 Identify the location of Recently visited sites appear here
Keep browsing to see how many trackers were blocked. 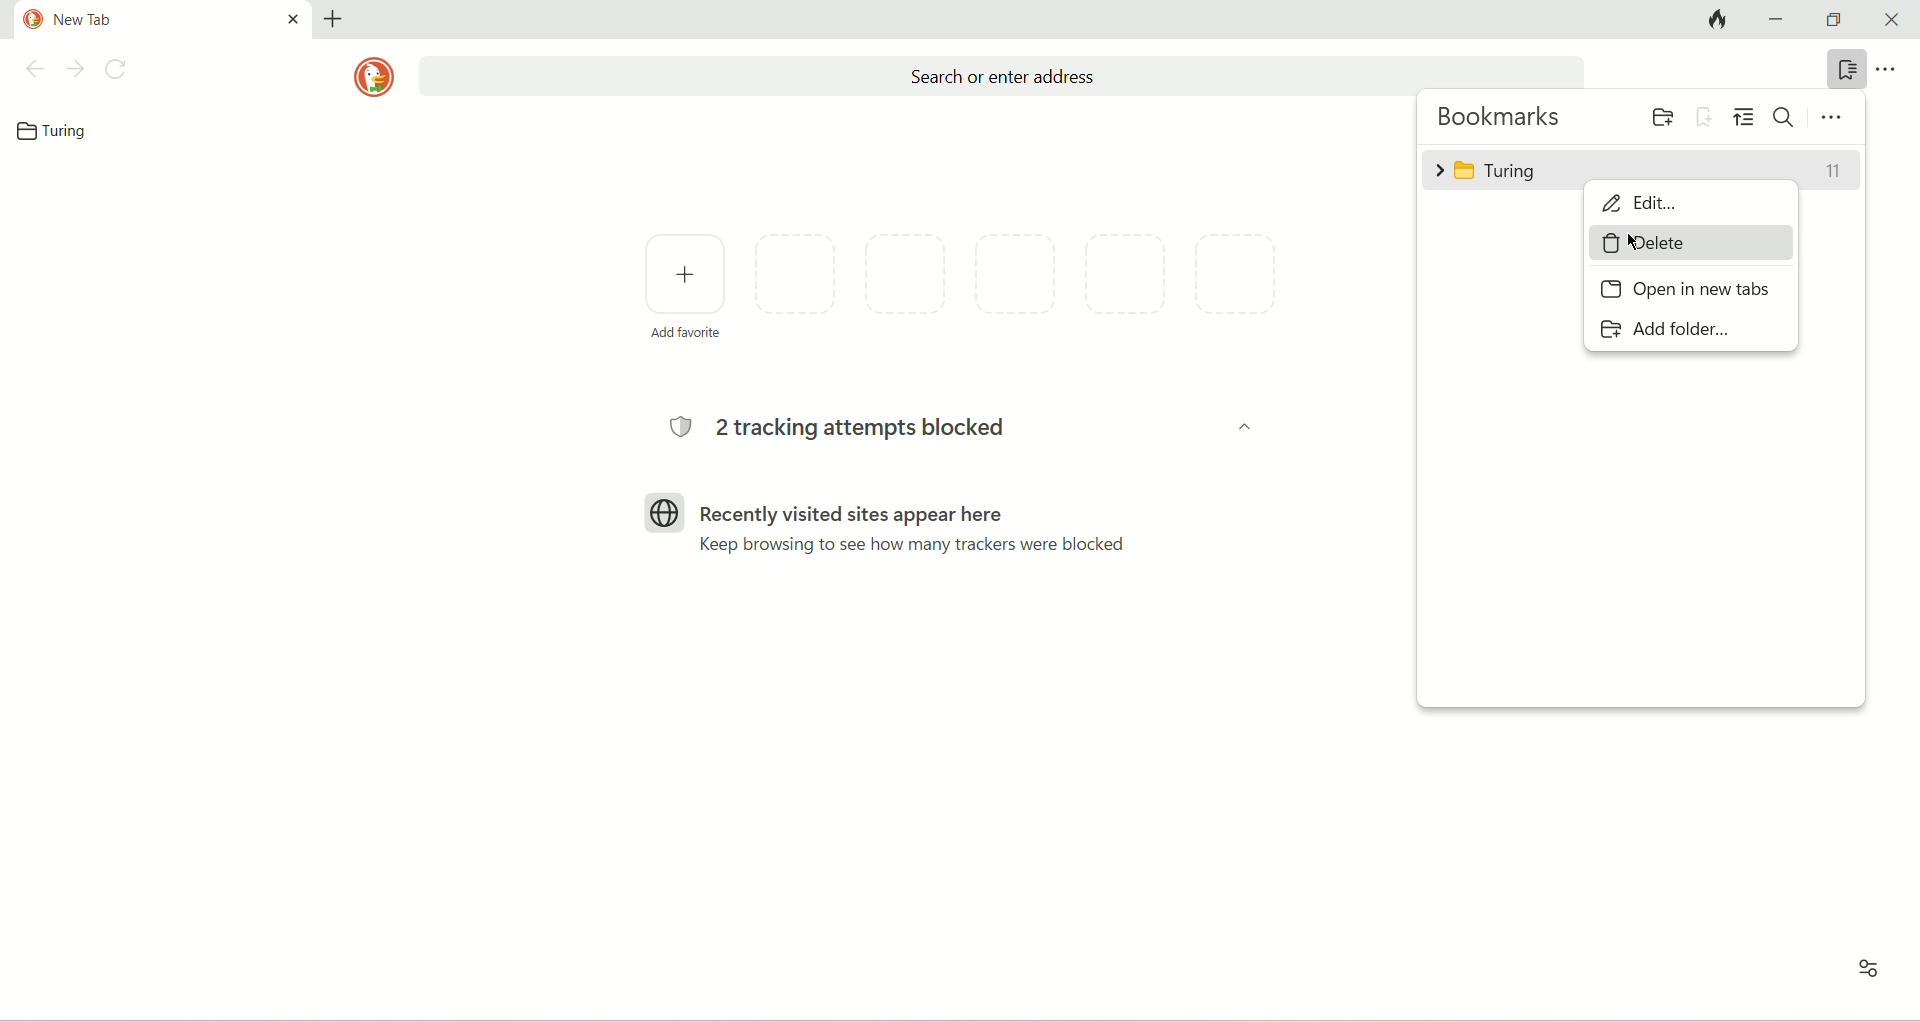
(921, 527).